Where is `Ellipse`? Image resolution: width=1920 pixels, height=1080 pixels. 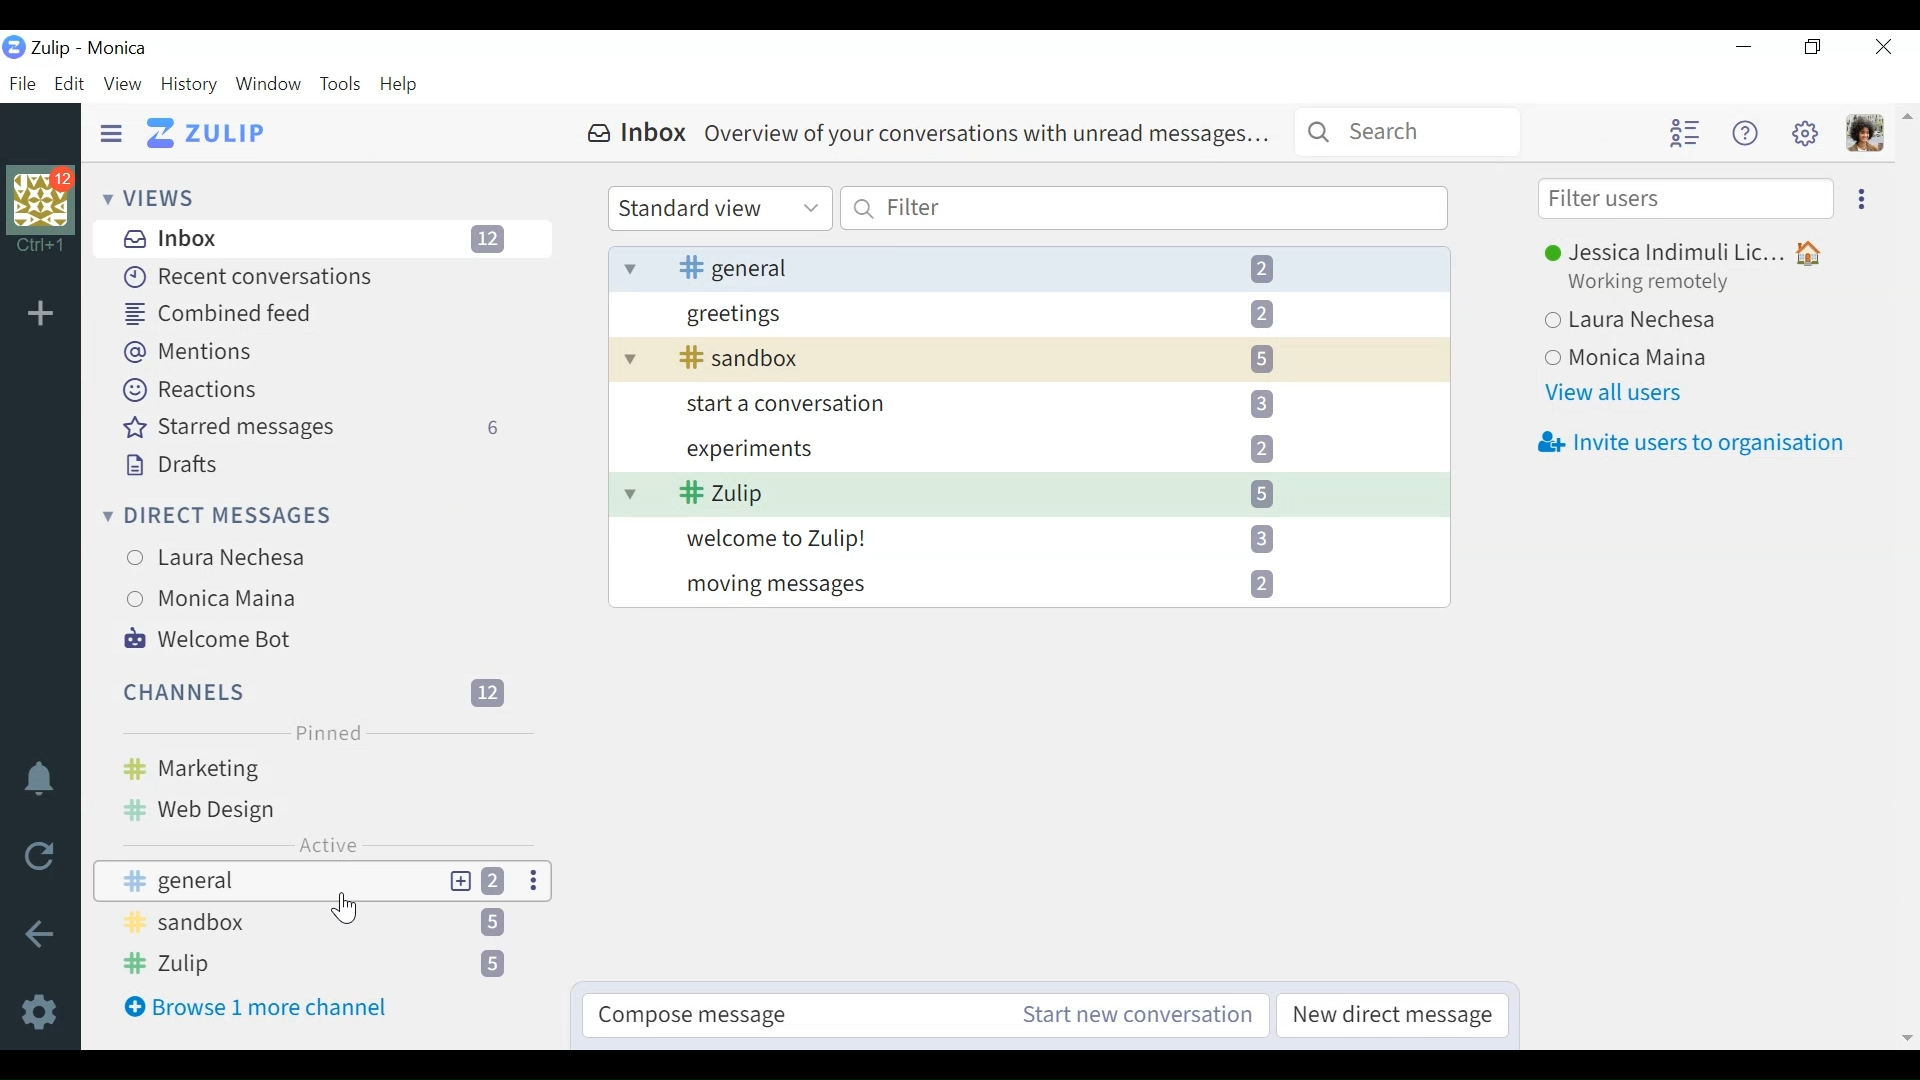 Ellipse is located at coordinates (1862, 197).